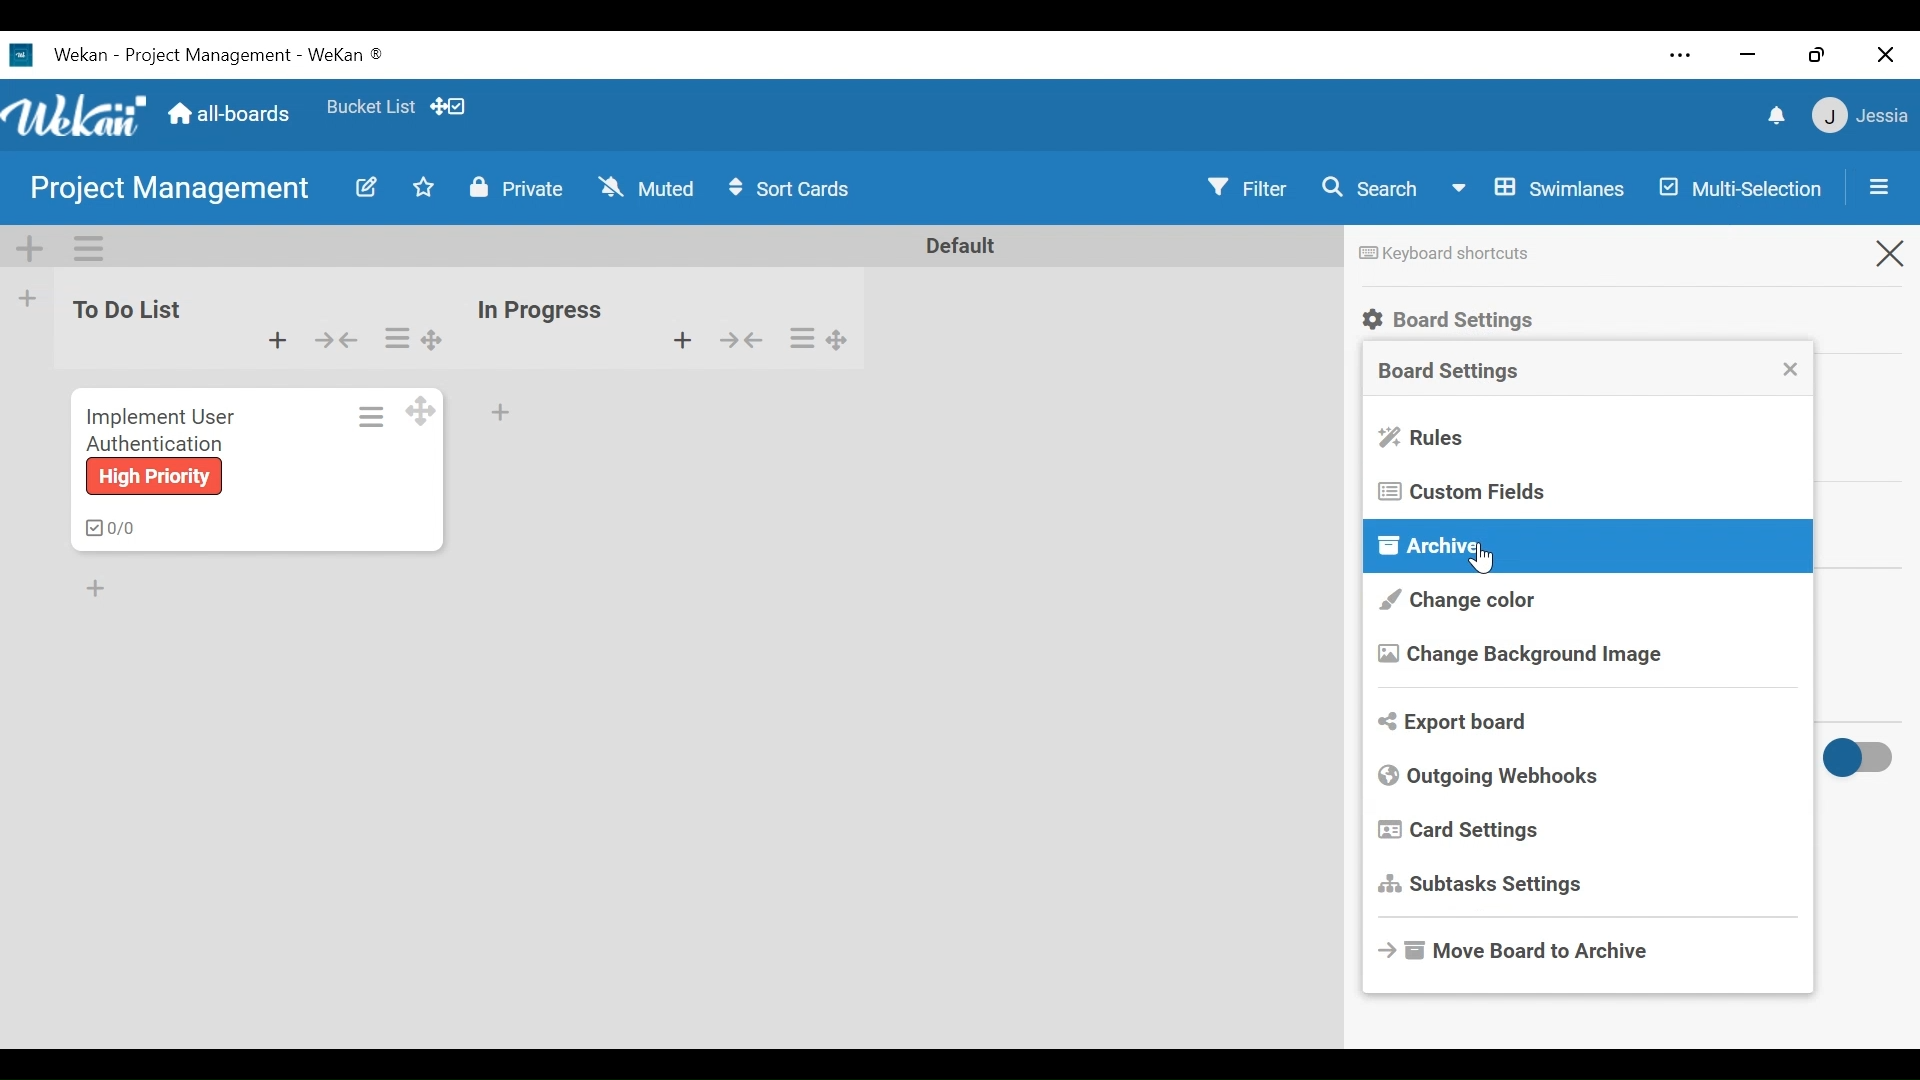  I want to click on Add list, so click(25, 298).